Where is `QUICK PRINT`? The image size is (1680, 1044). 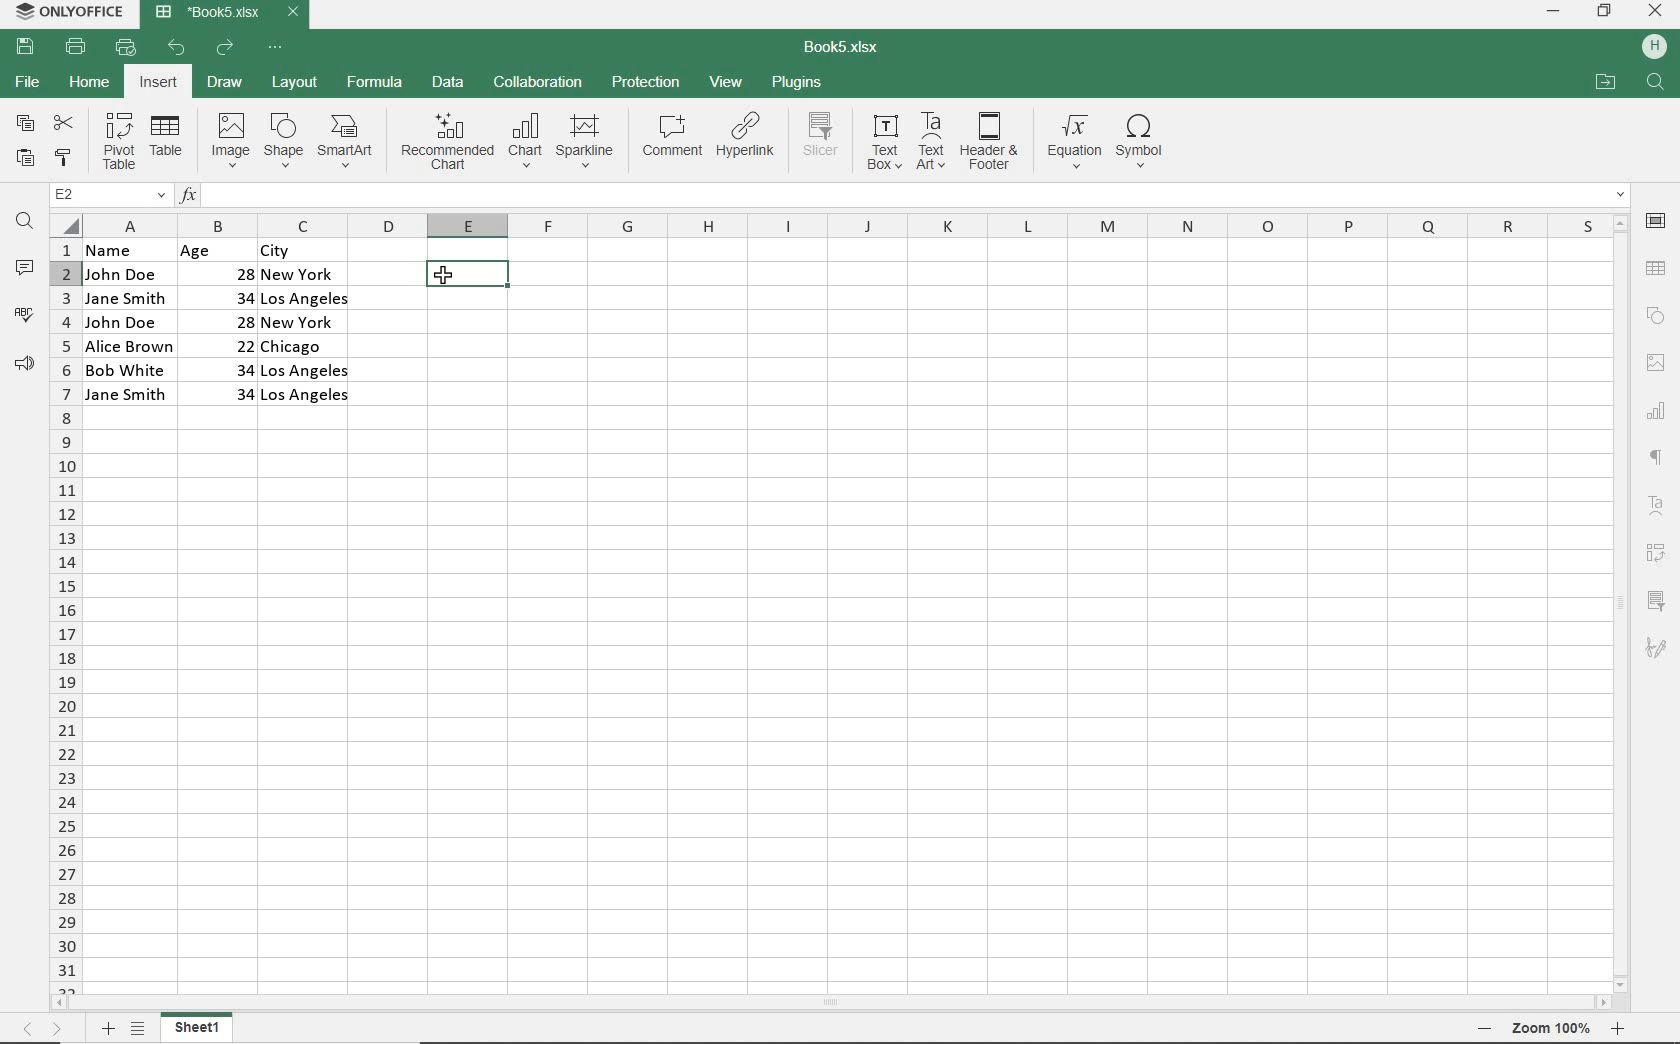
QUICK PRINT is located at coordinates (124, 47).